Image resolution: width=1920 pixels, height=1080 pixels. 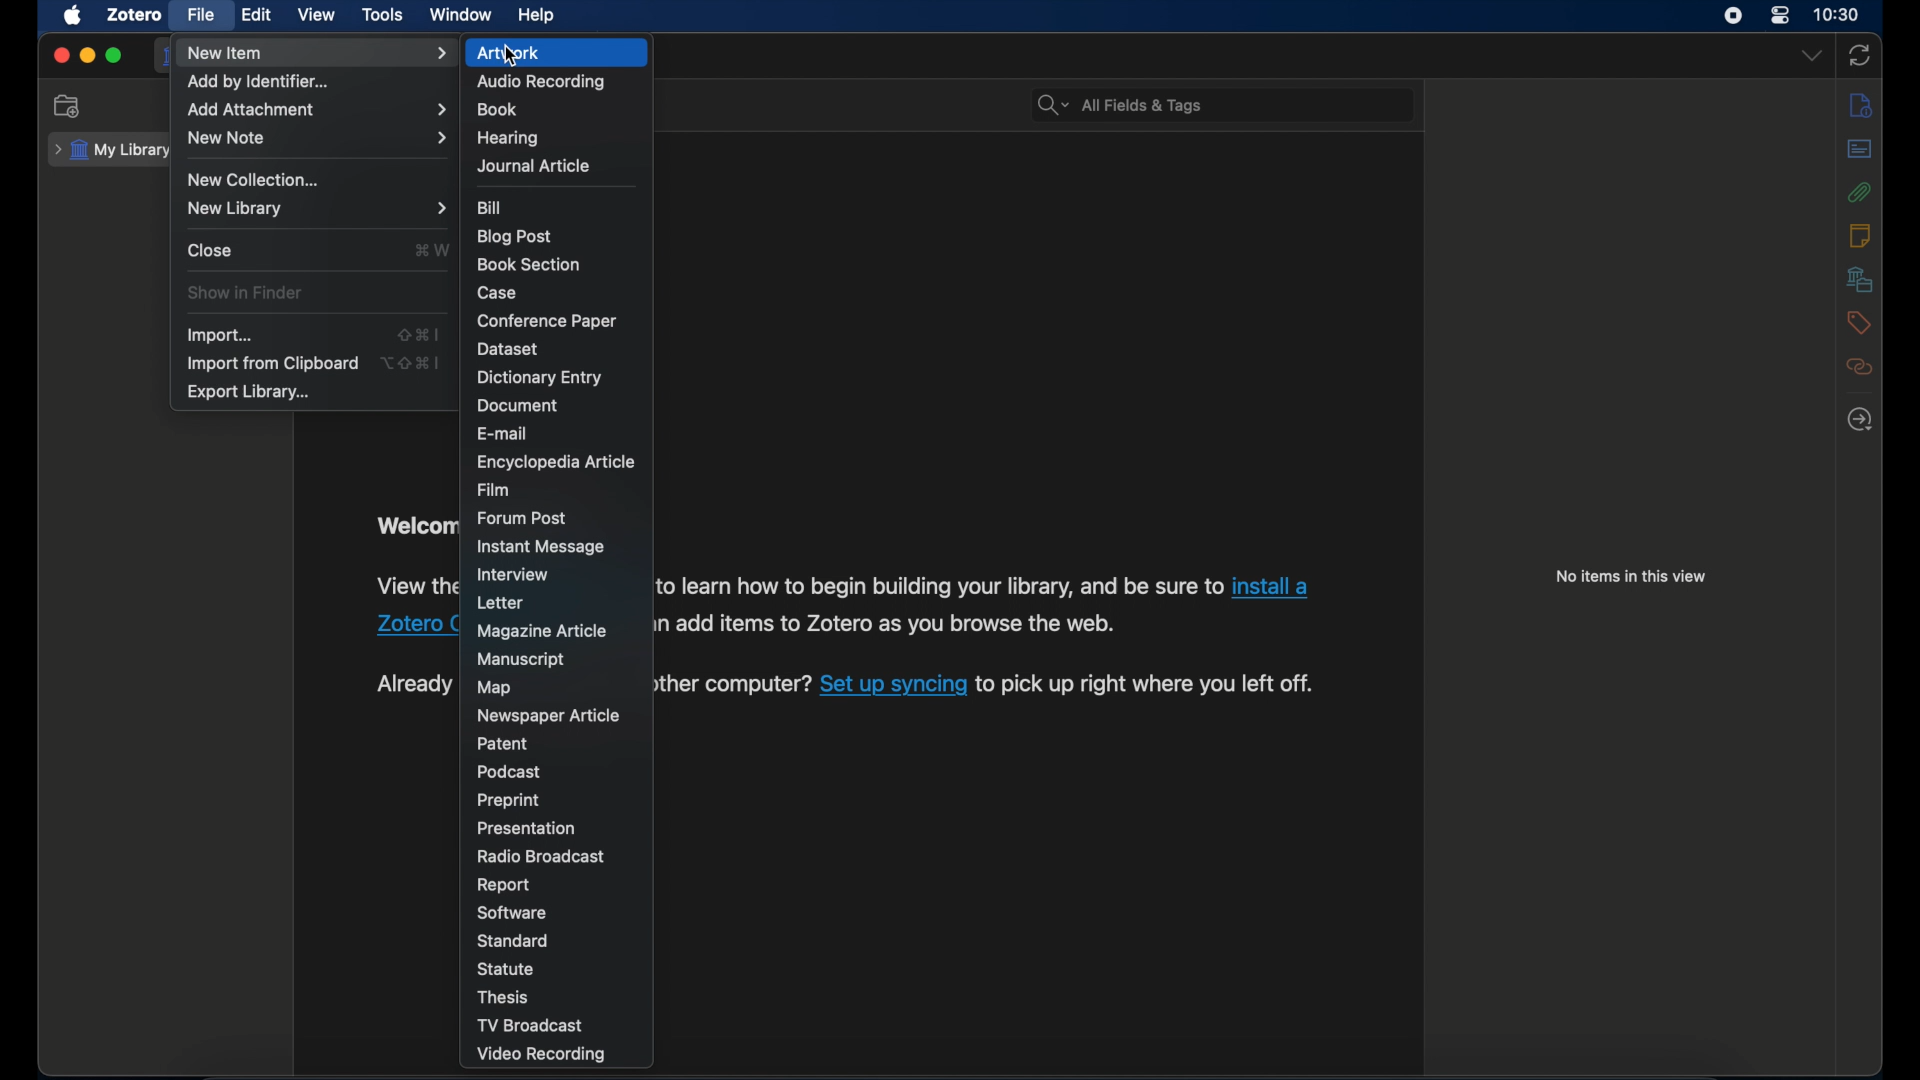 What do you see at coordinates (316, 208) in the screenshot?
I see `new library` at bounding box center [316, 208].